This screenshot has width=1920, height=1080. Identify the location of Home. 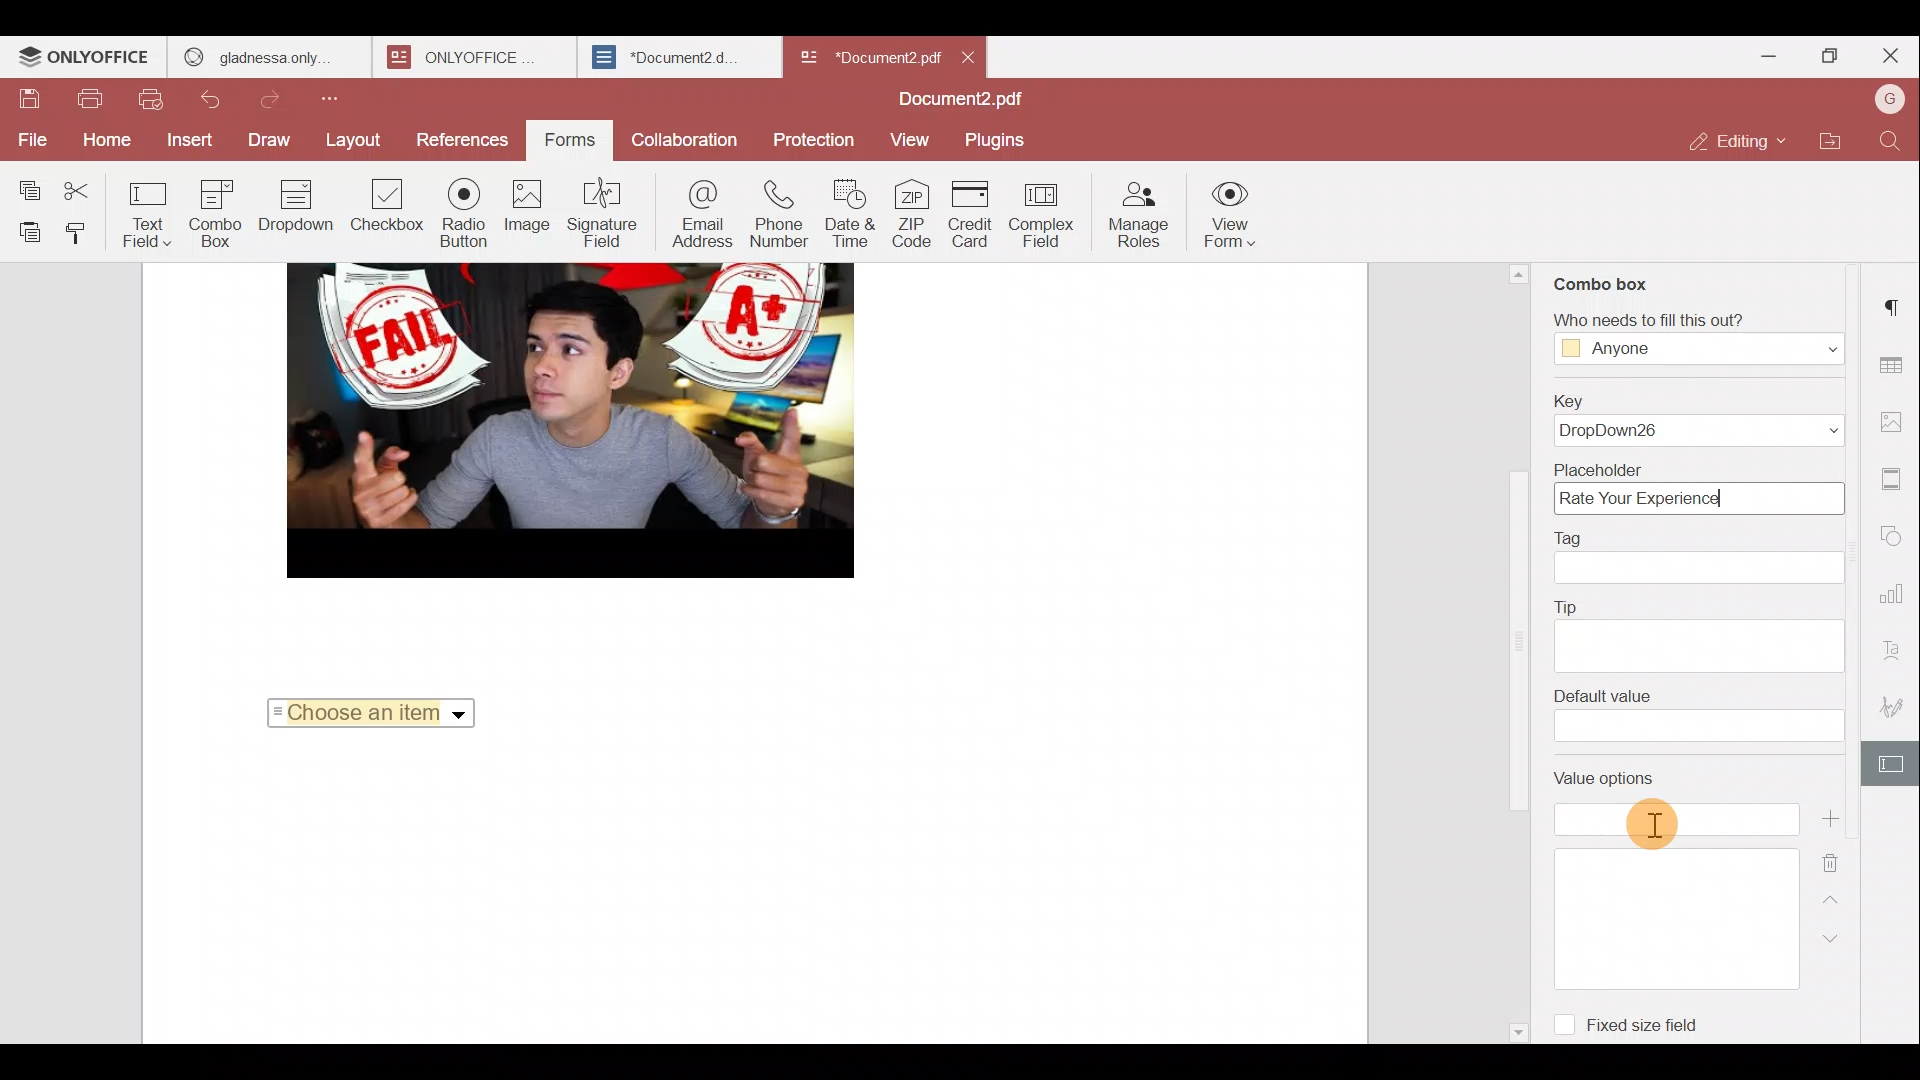
(101, 142).